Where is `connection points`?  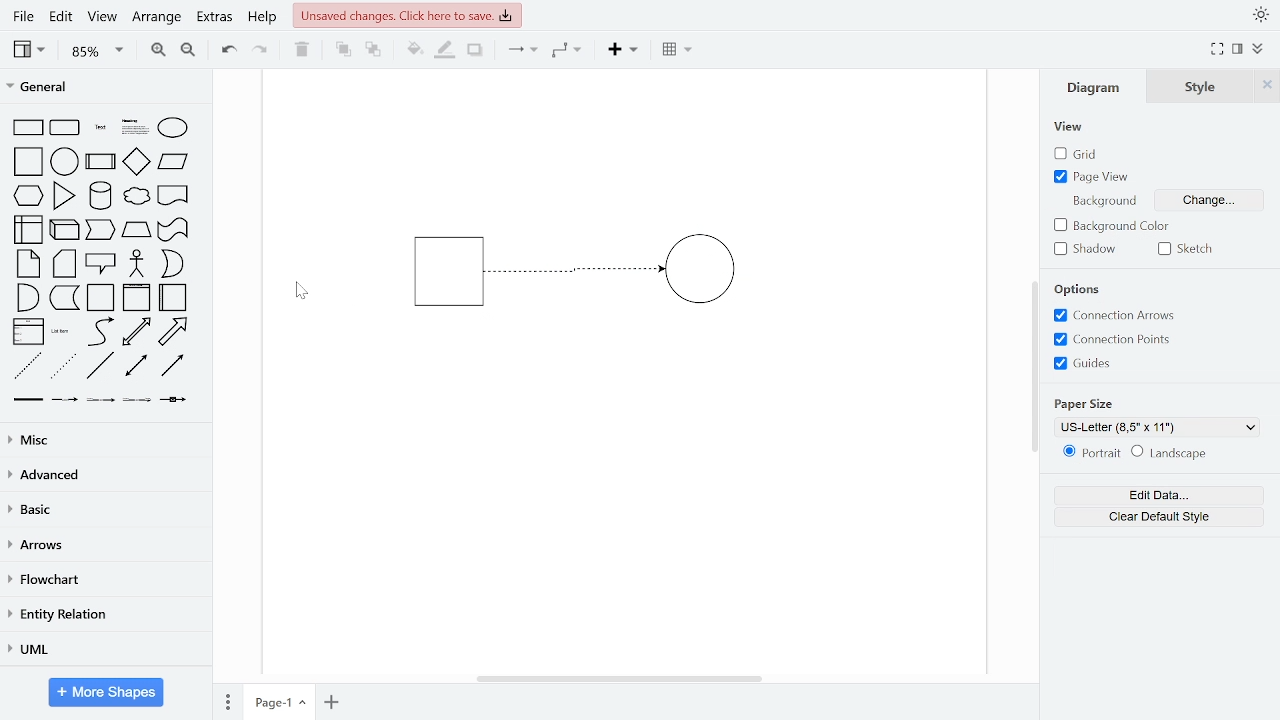
connection points is located at coordinates (1114, 340).